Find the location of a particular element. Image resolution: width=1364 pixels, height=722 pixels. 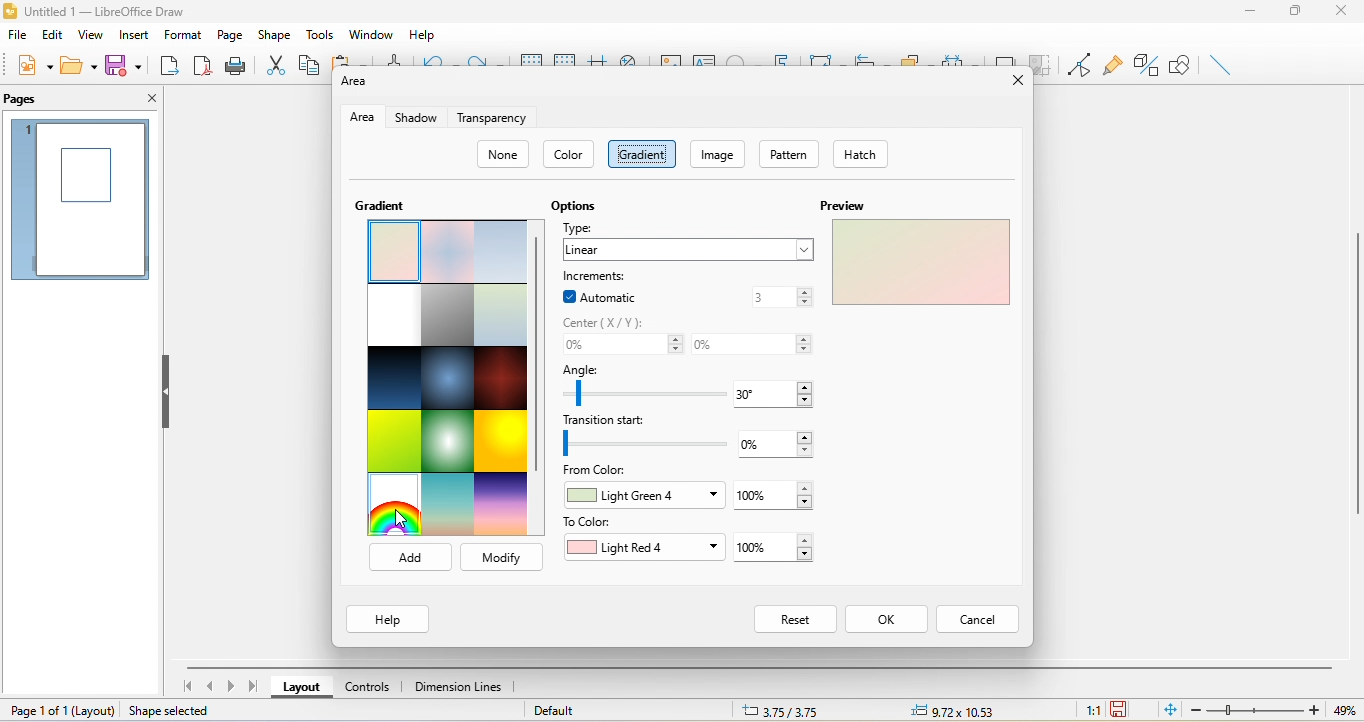

100% is located at coordinates (774, 494).